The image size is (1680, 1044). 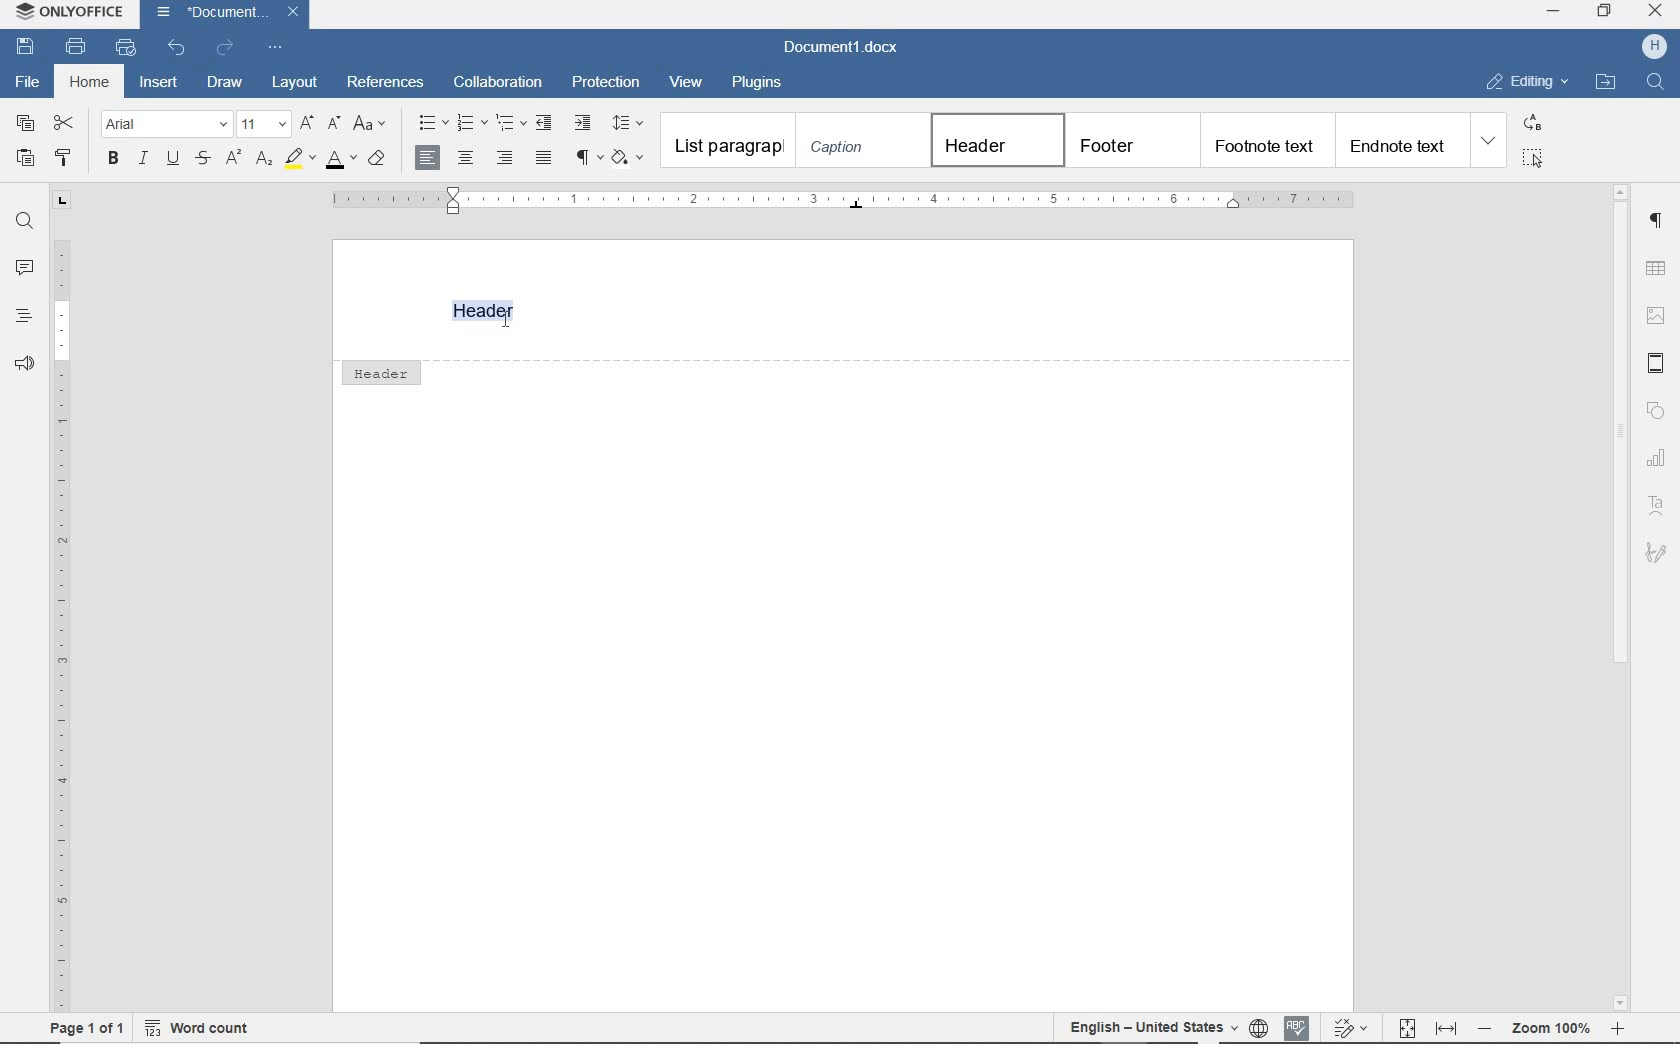 What do you see at coordinates (1264, 139) in the screenshot?
I see `Heading3` at bounding box center [1264, 139].